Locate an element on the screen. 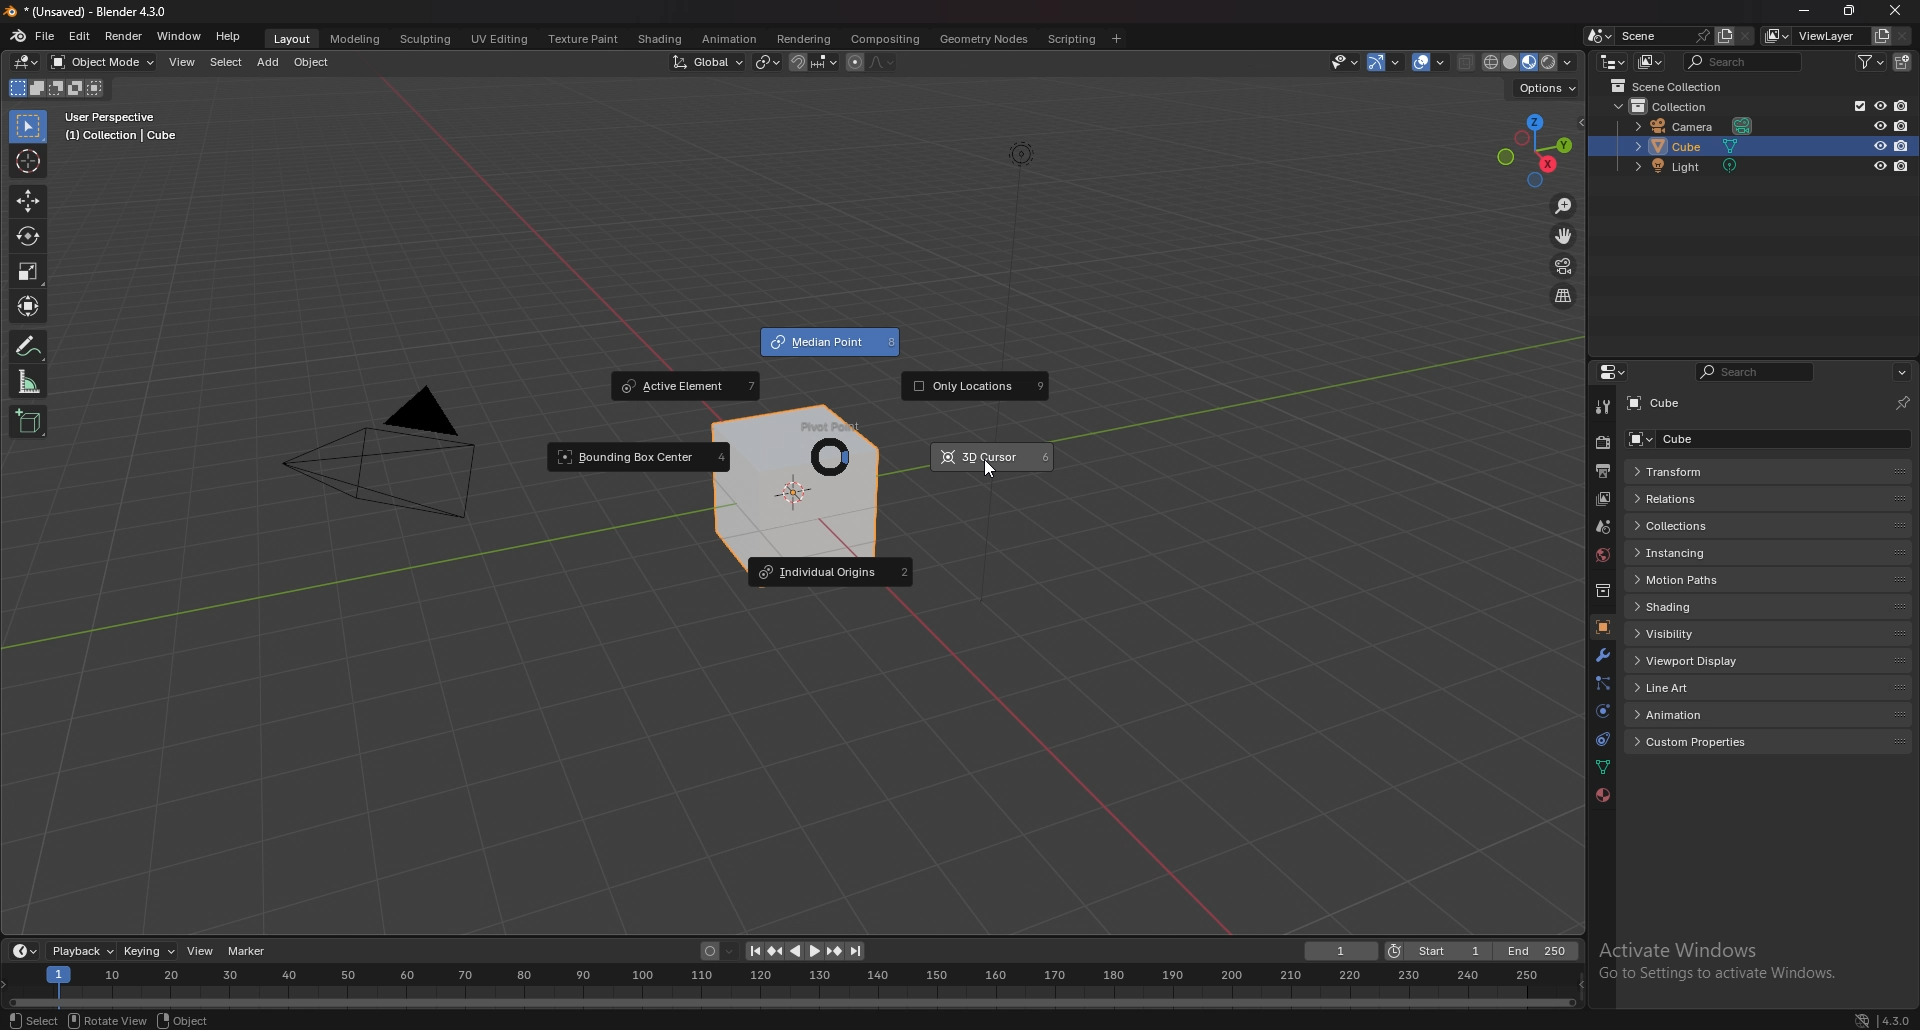  cube is located at coordinates (1689, 146).